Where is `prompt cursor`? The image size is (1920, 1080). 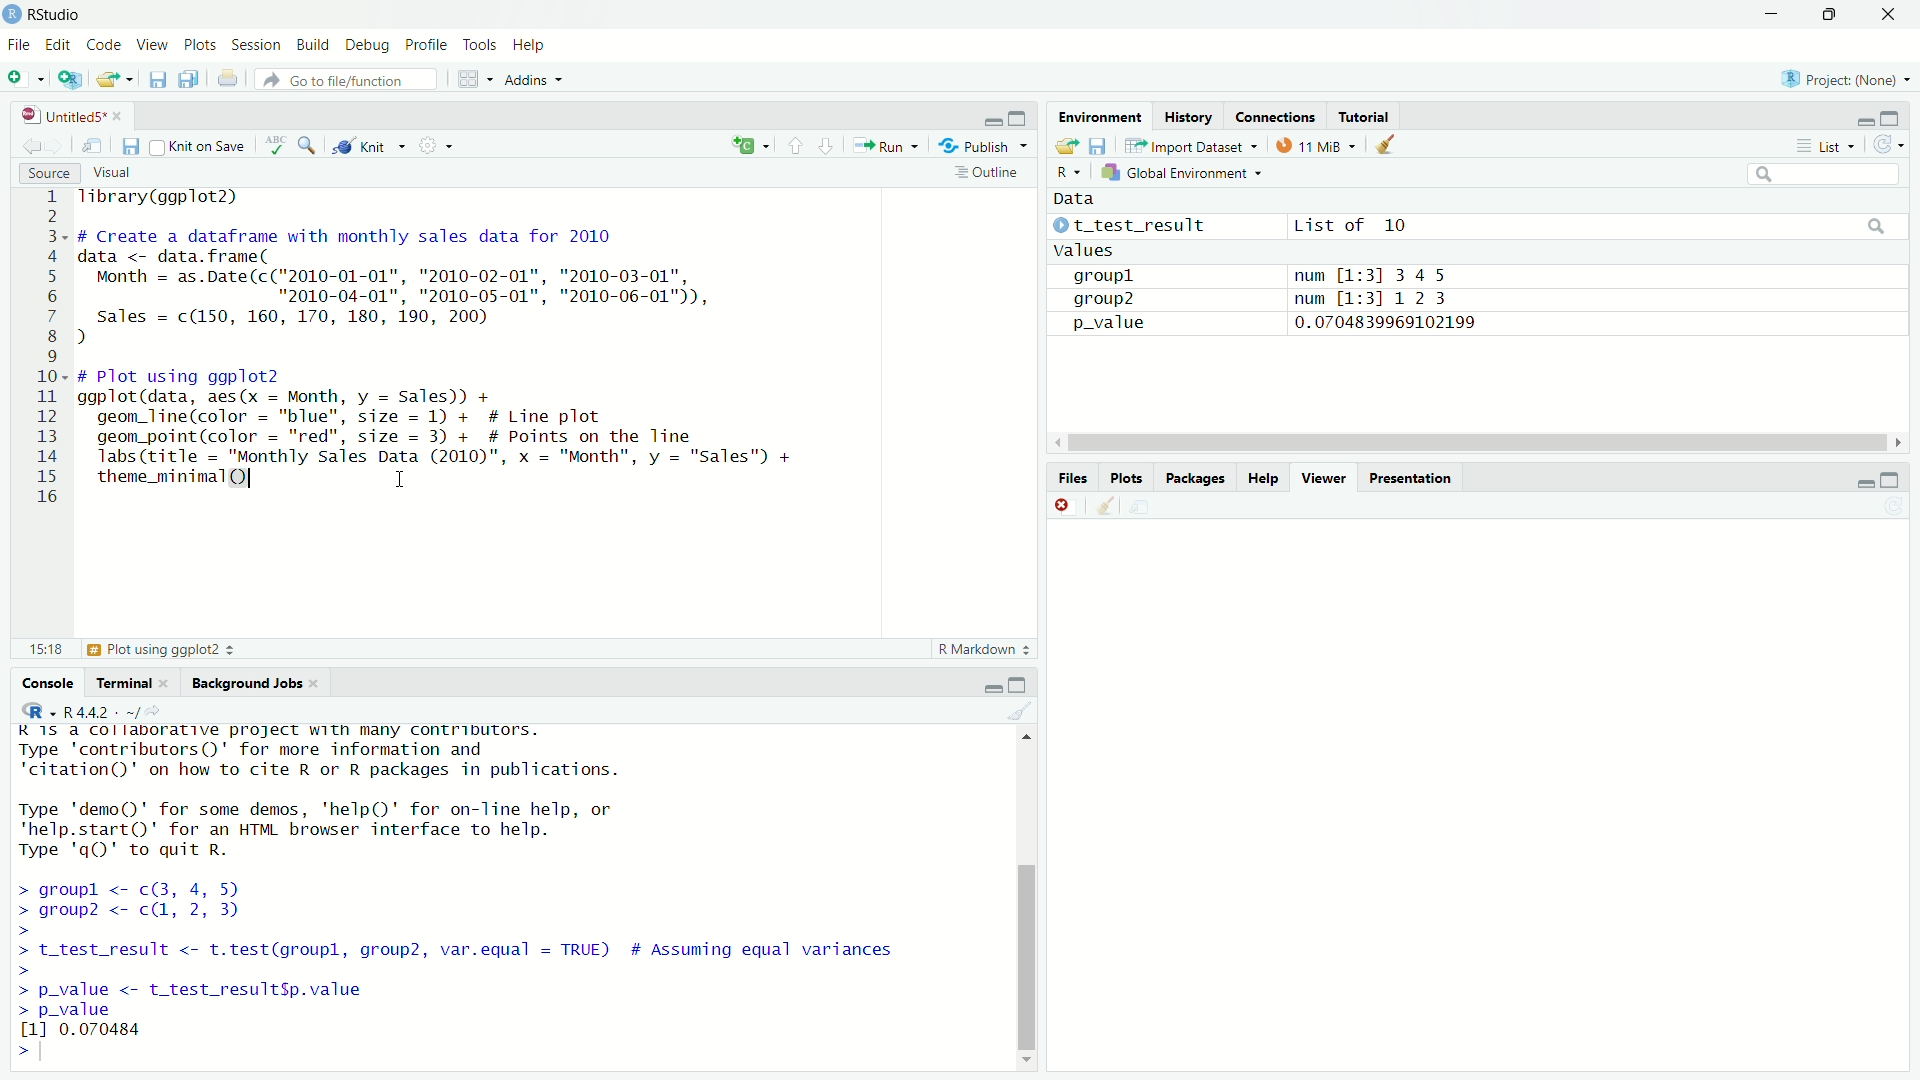 prompt cursor is located at coordinates (34, 1051).